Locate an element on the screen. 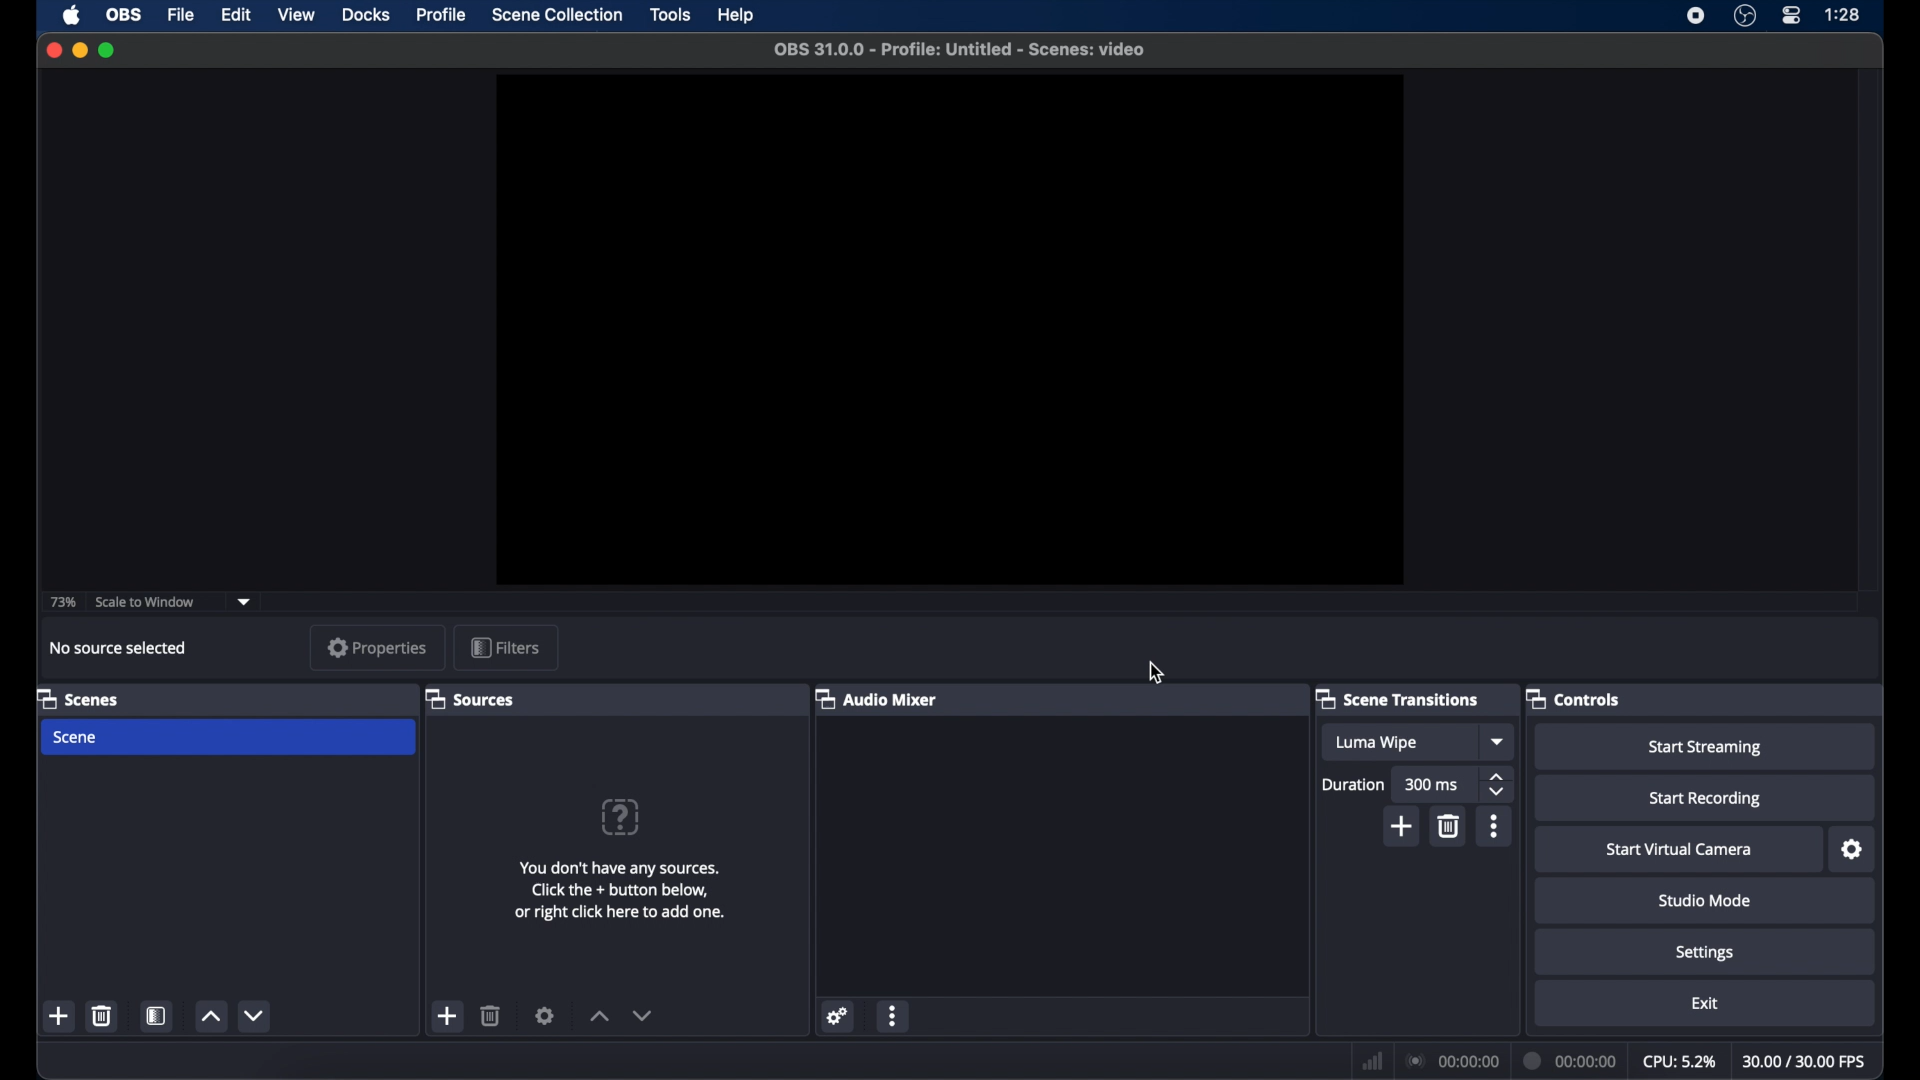 The image size is (1920, 1080). fps is located at coordinates (1805, 1061).